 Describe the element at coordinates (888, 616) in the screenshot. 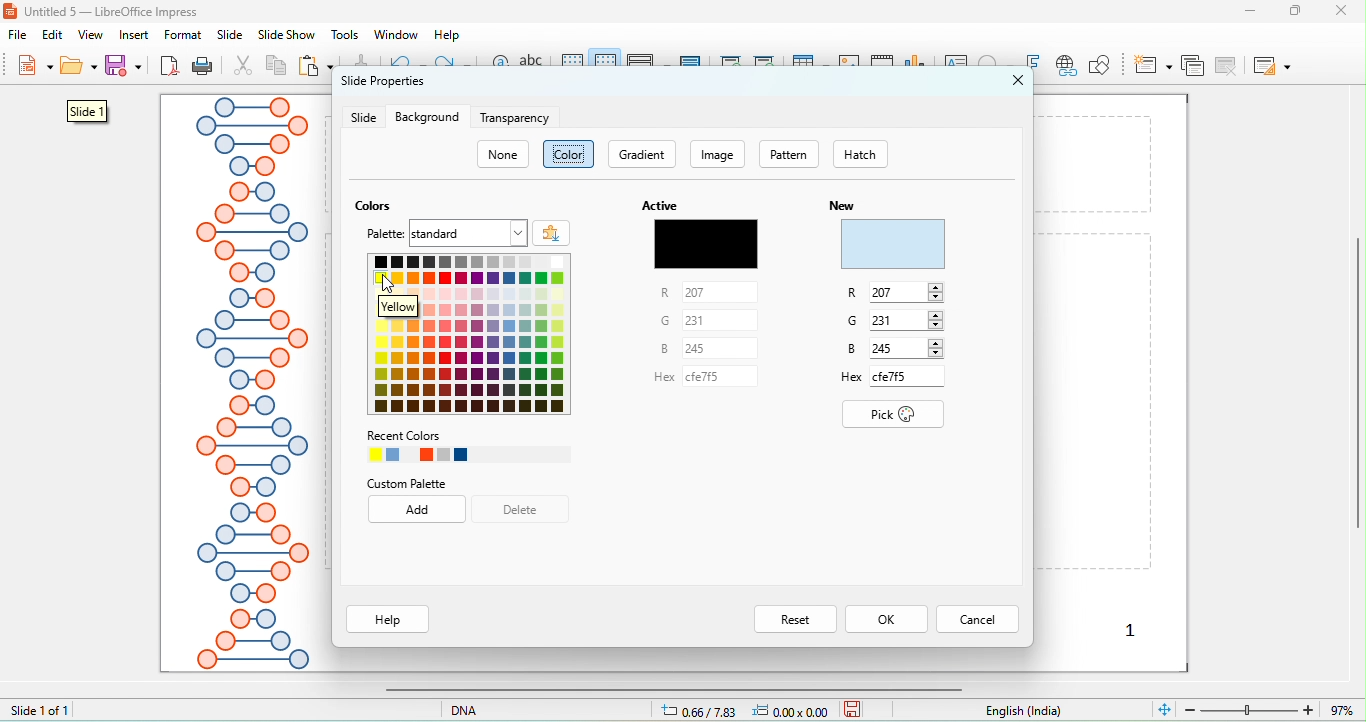

I see `ok` at that location.